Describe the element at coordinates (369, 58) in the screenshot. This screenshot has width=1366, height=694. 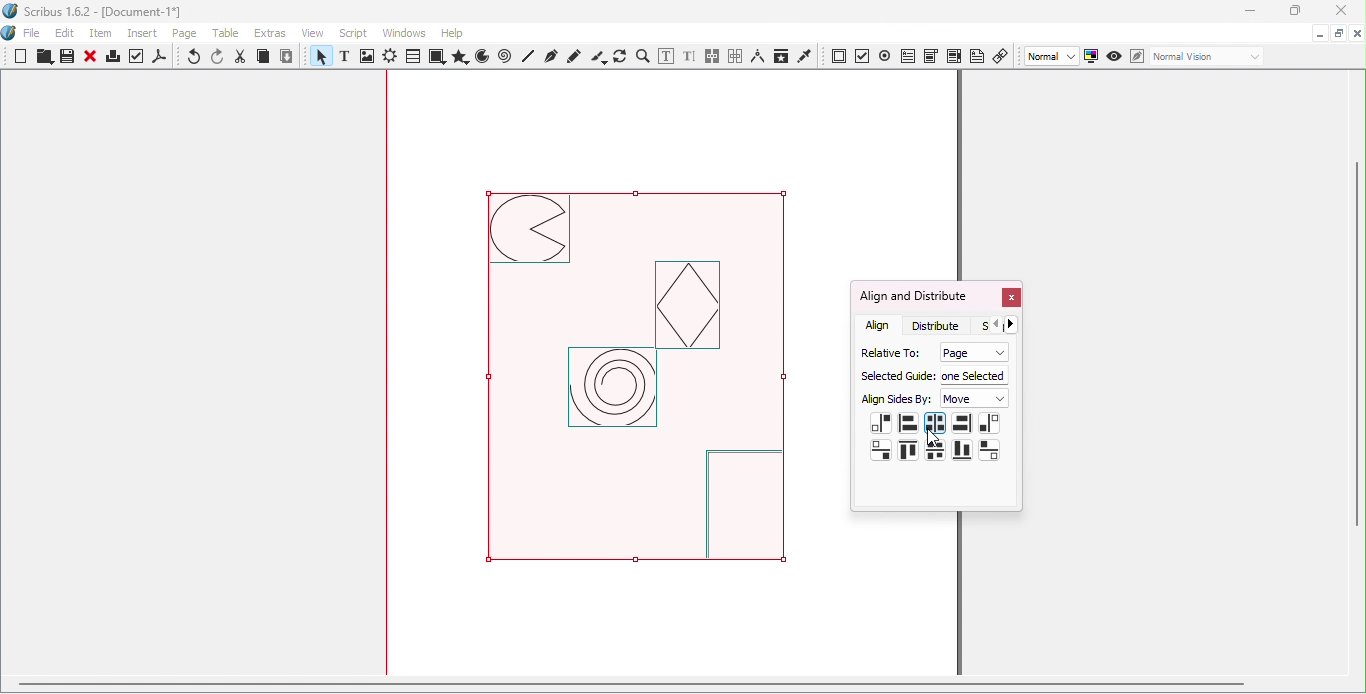
I see `Image frame` at that location.